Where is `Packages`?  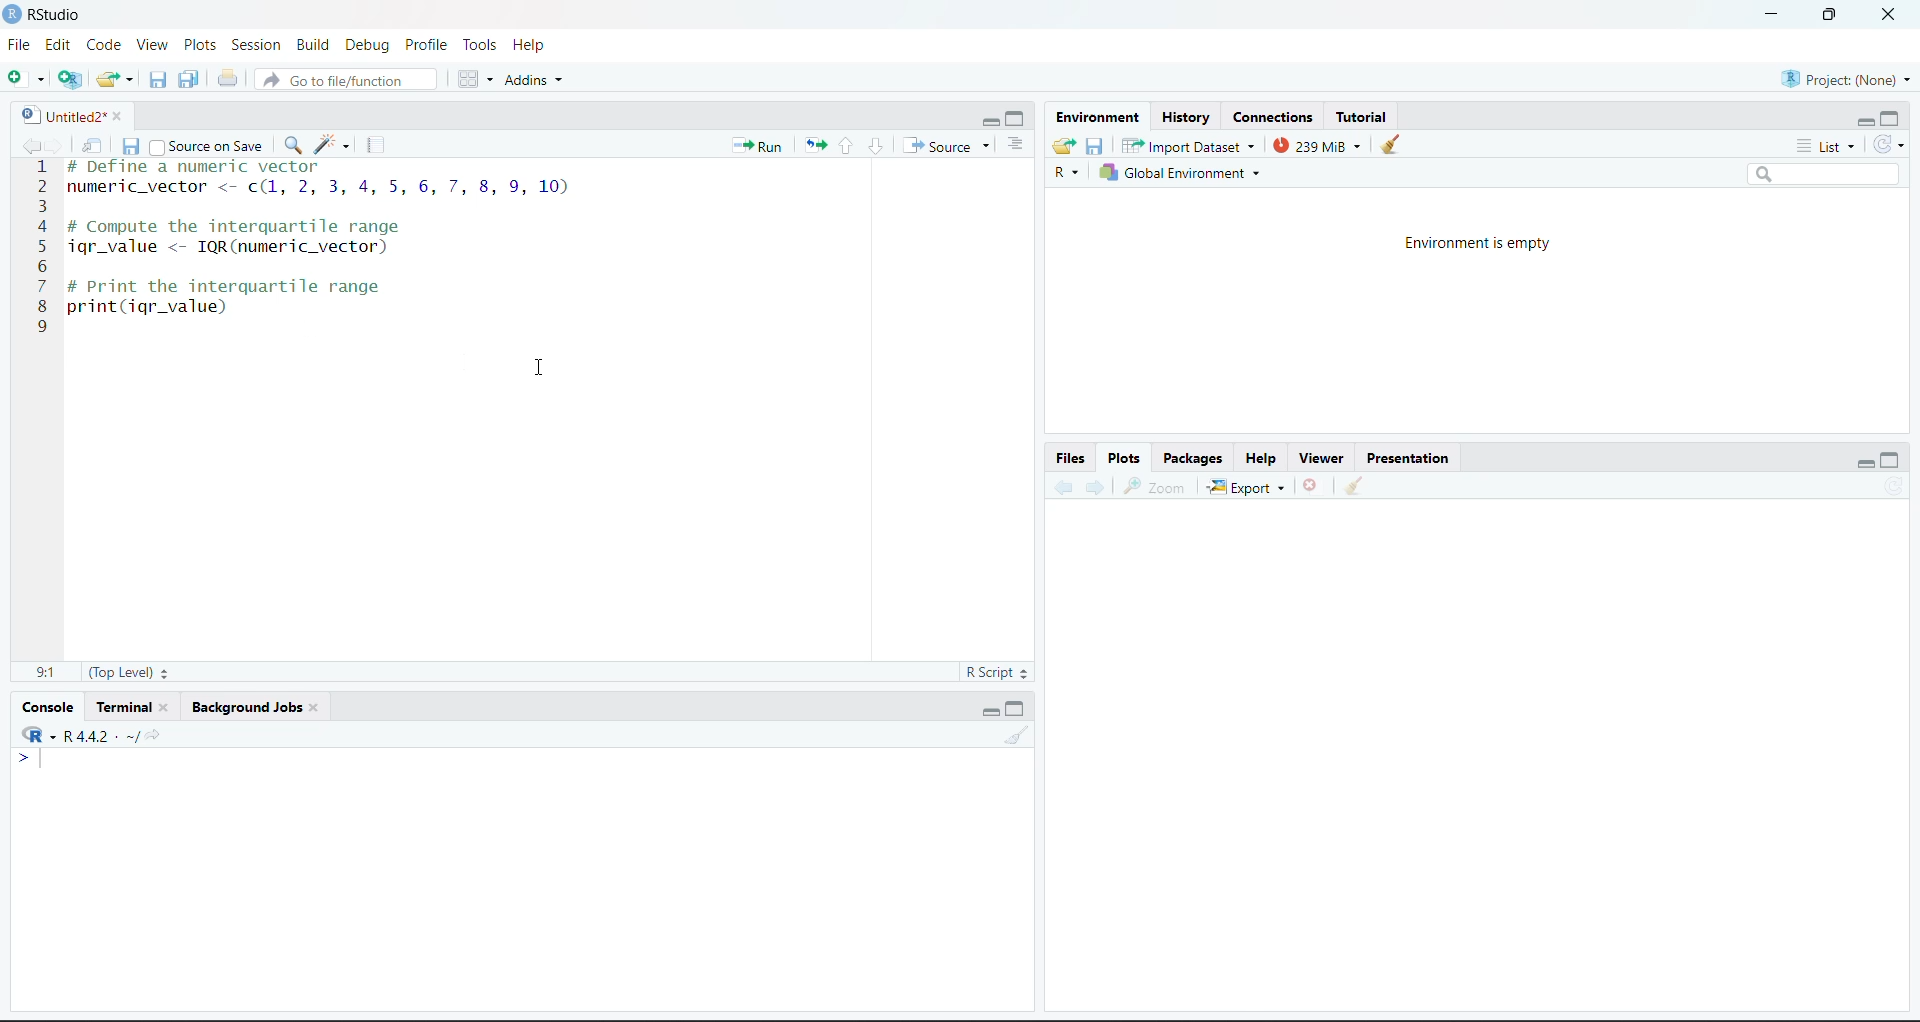 Packages is located at coordinates (1195, 458).